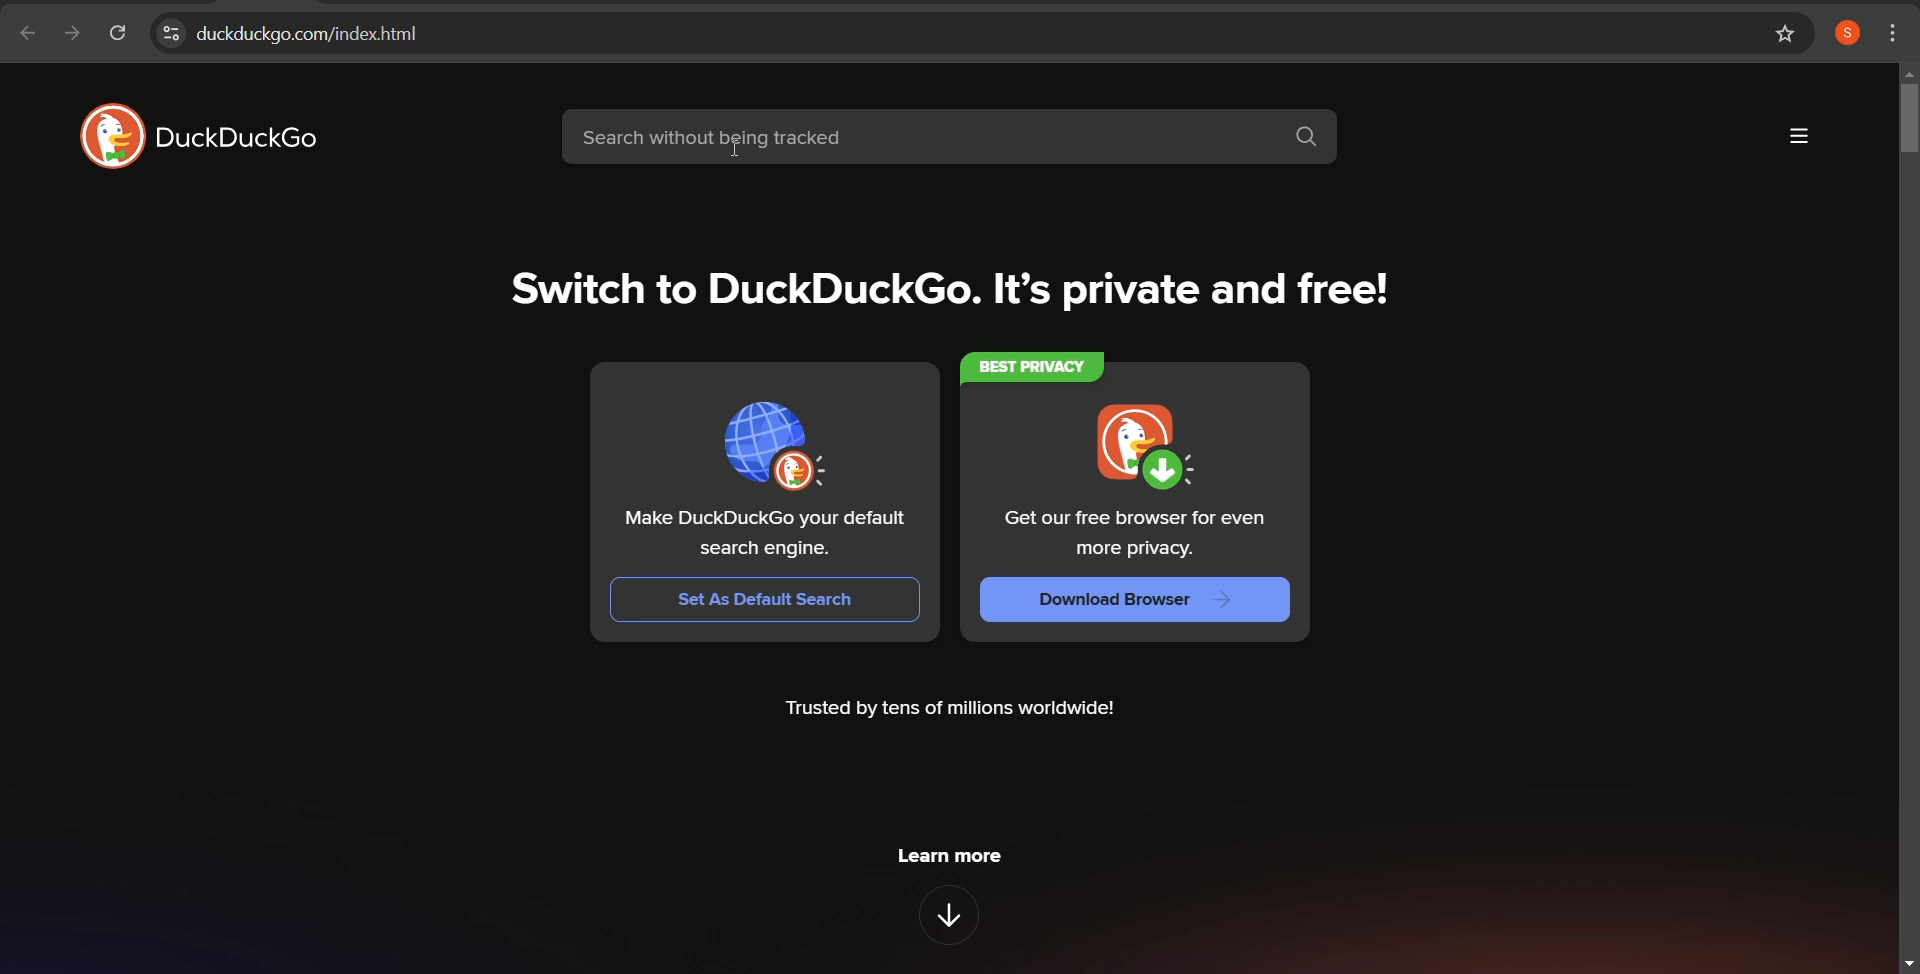 This screenshot has width=1920, height=974. I want to click on customize, so click(1895, 31).